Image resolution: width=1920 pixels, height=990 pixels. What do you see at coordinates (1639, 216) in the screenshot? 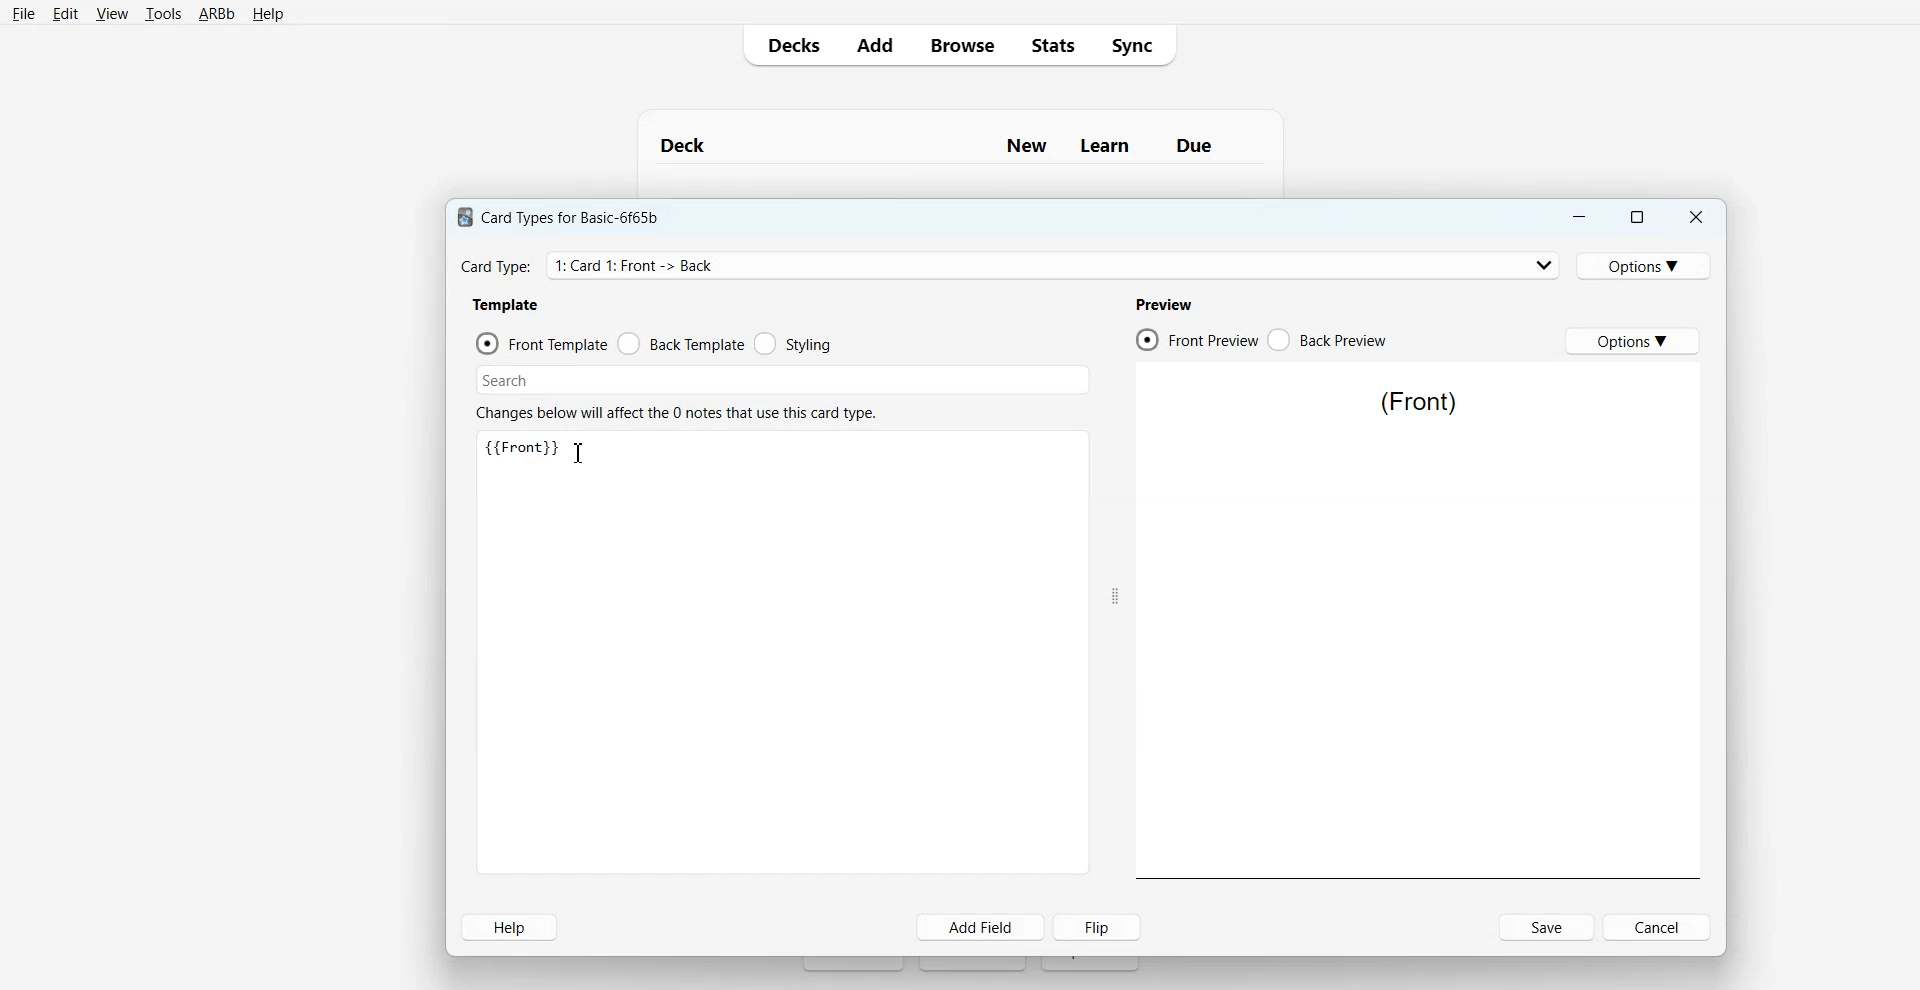
I see `Maximize` at bounding box center [1639, 216].